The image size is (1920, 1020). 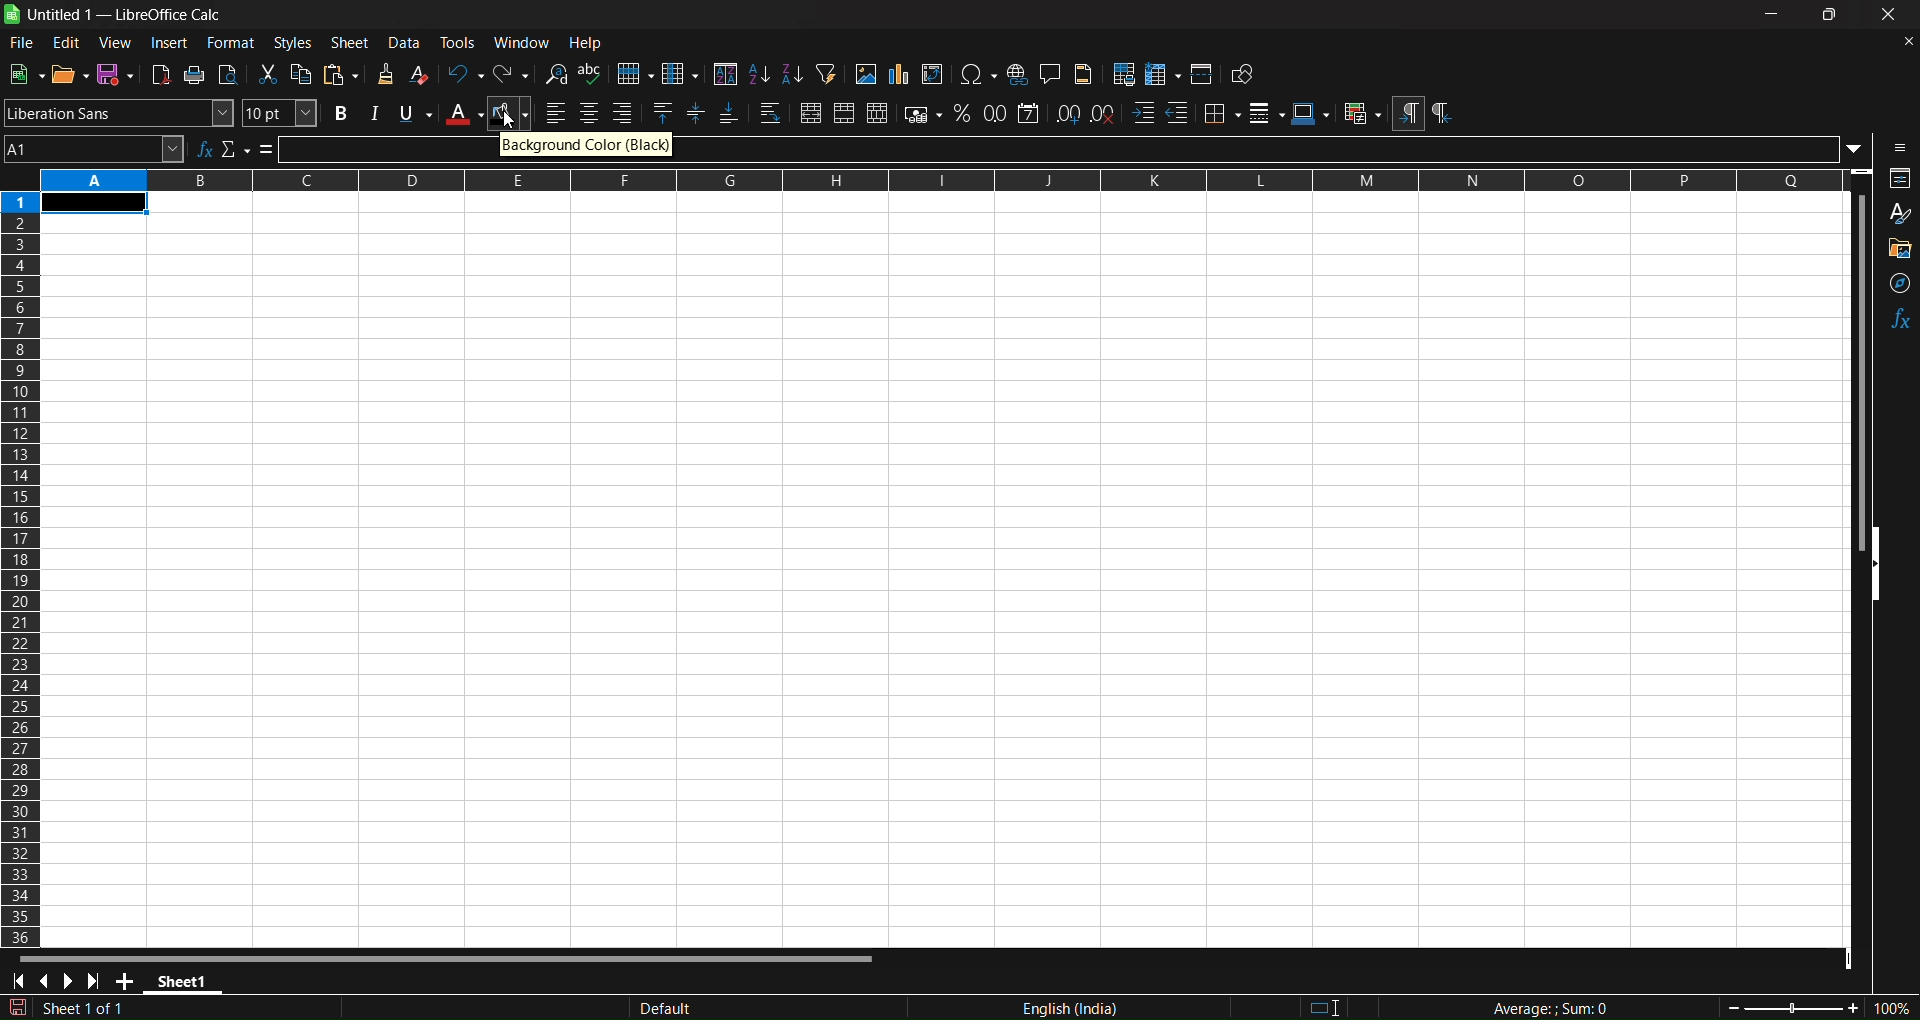 What do you see at coordinates (877, 114) in the screenshot?
I see `unmerge cells` at bounding box center [877, 114].